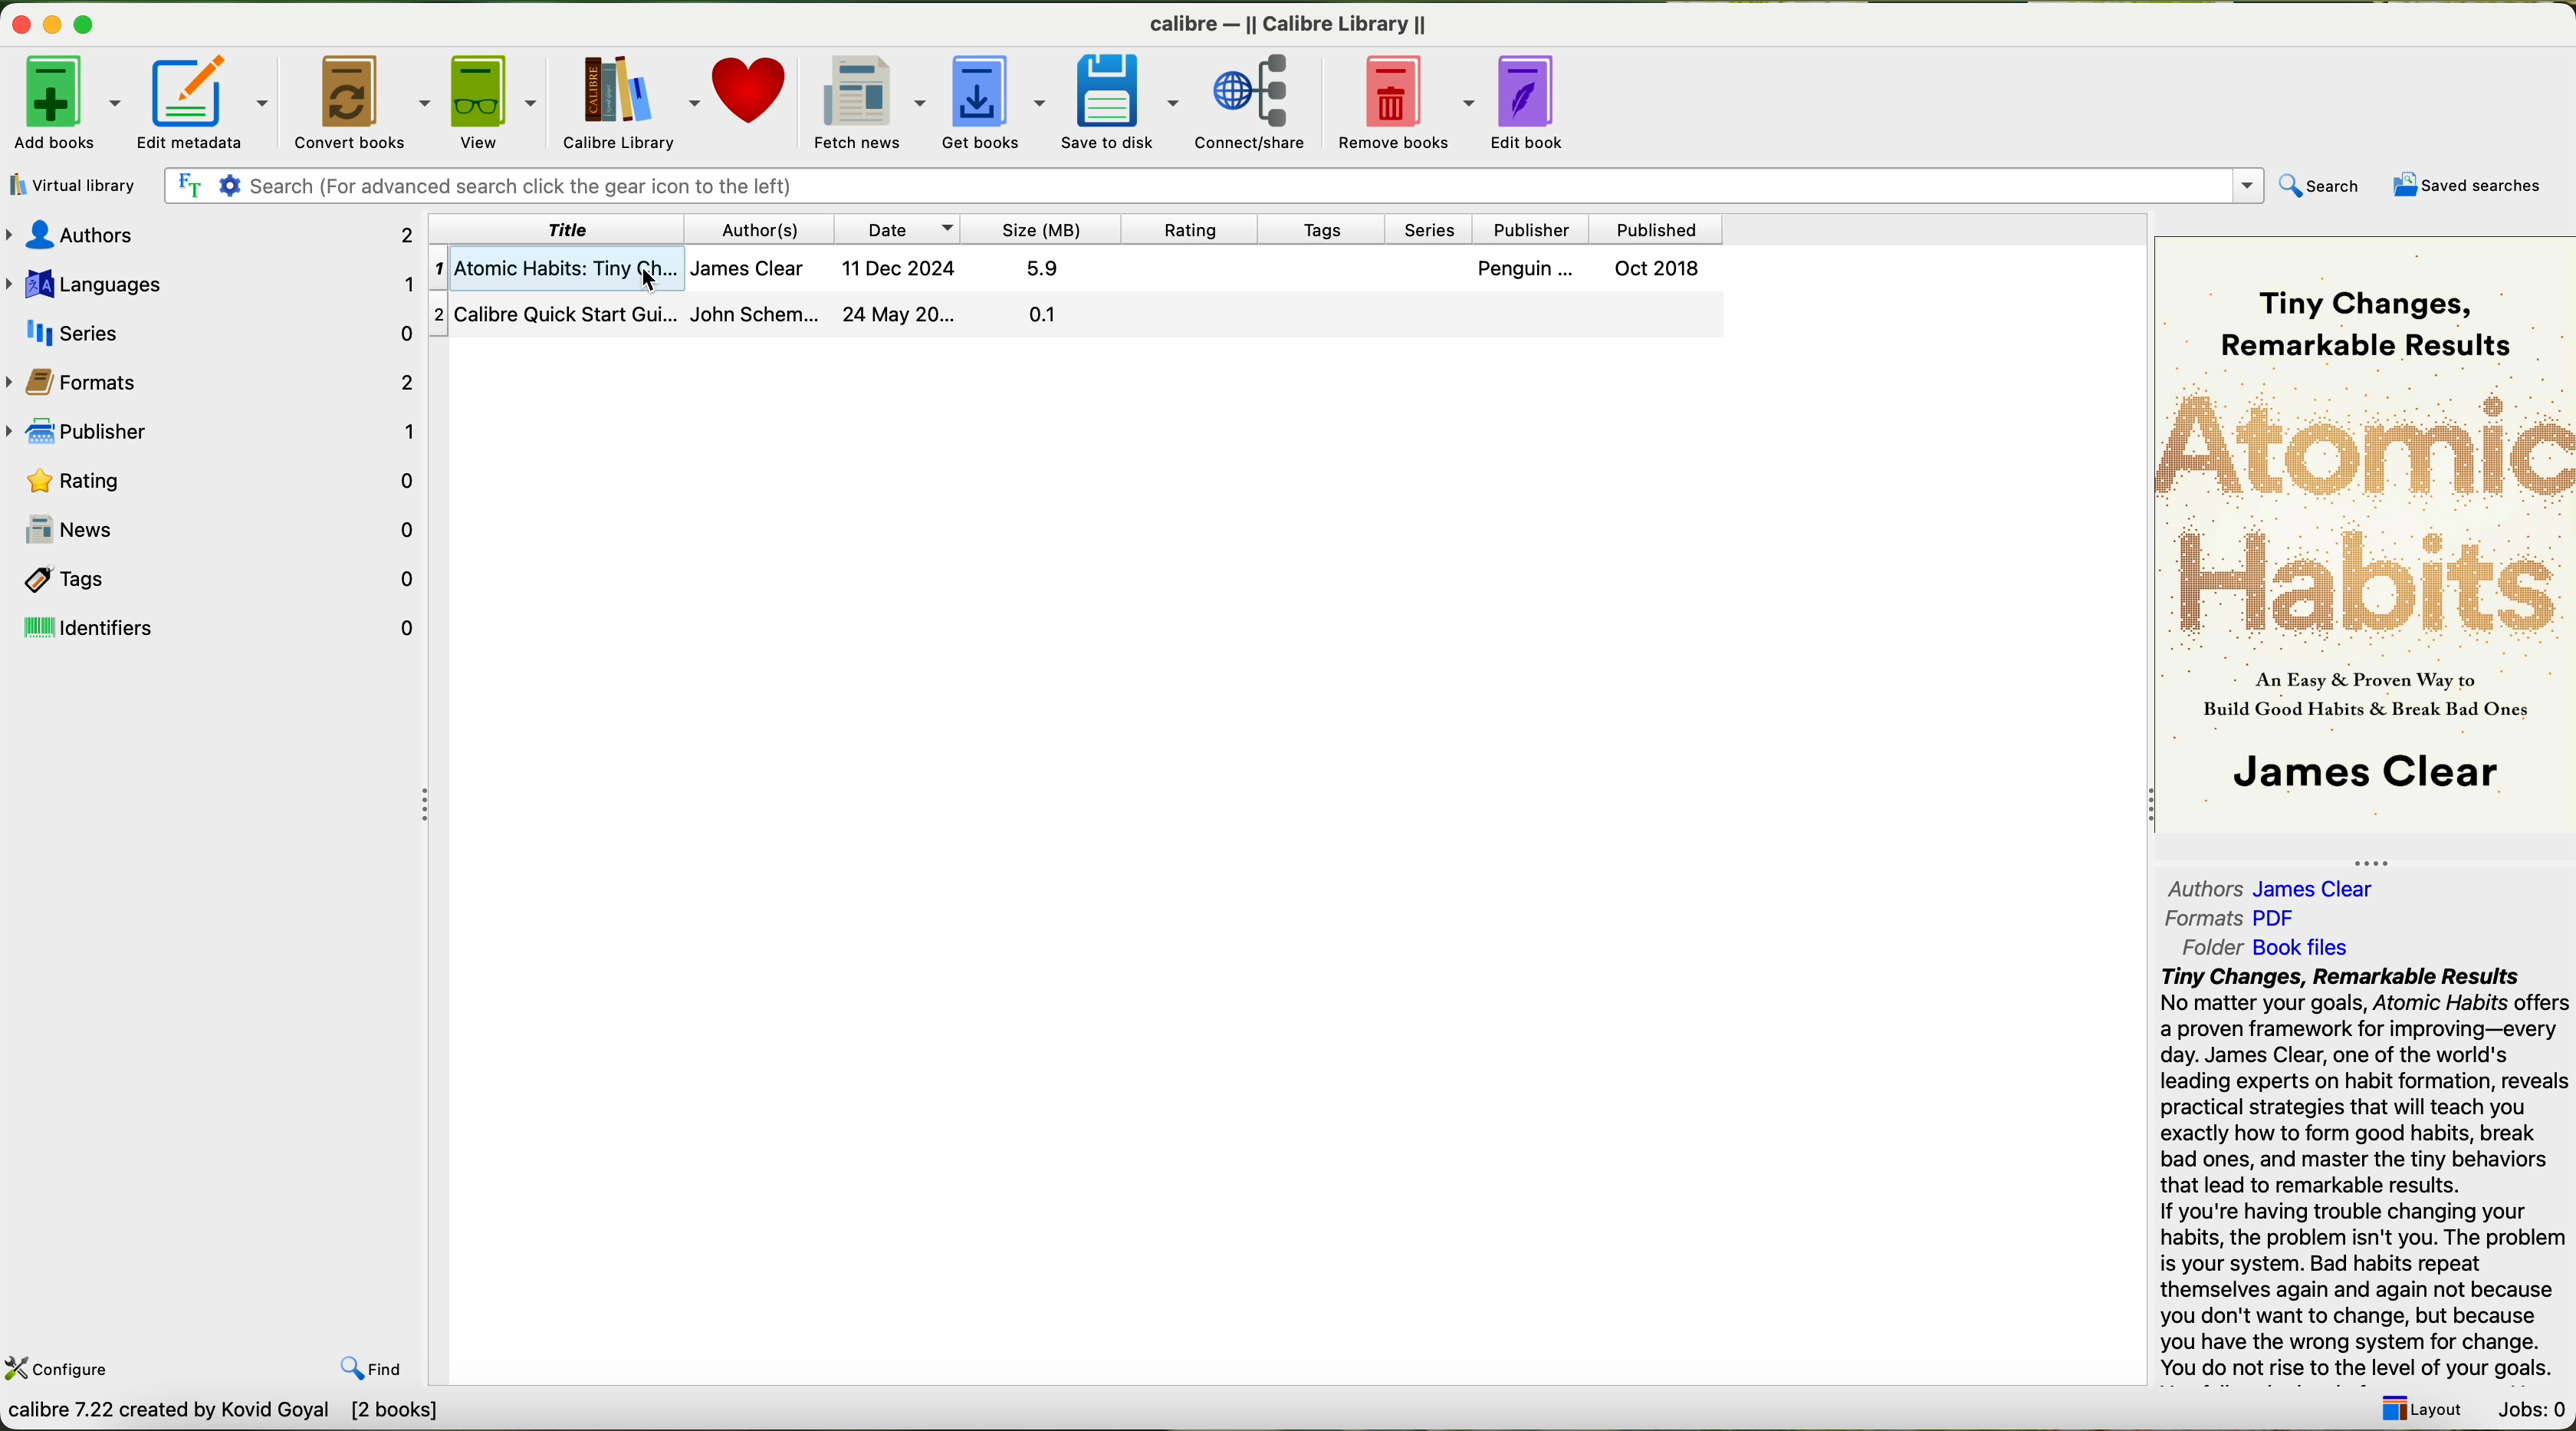 The height and width of the screenshot is (1431, 2576). What do you see at coordinates (554, 229) in the screenshot?
I see `title` at bounding box center [554, 229].